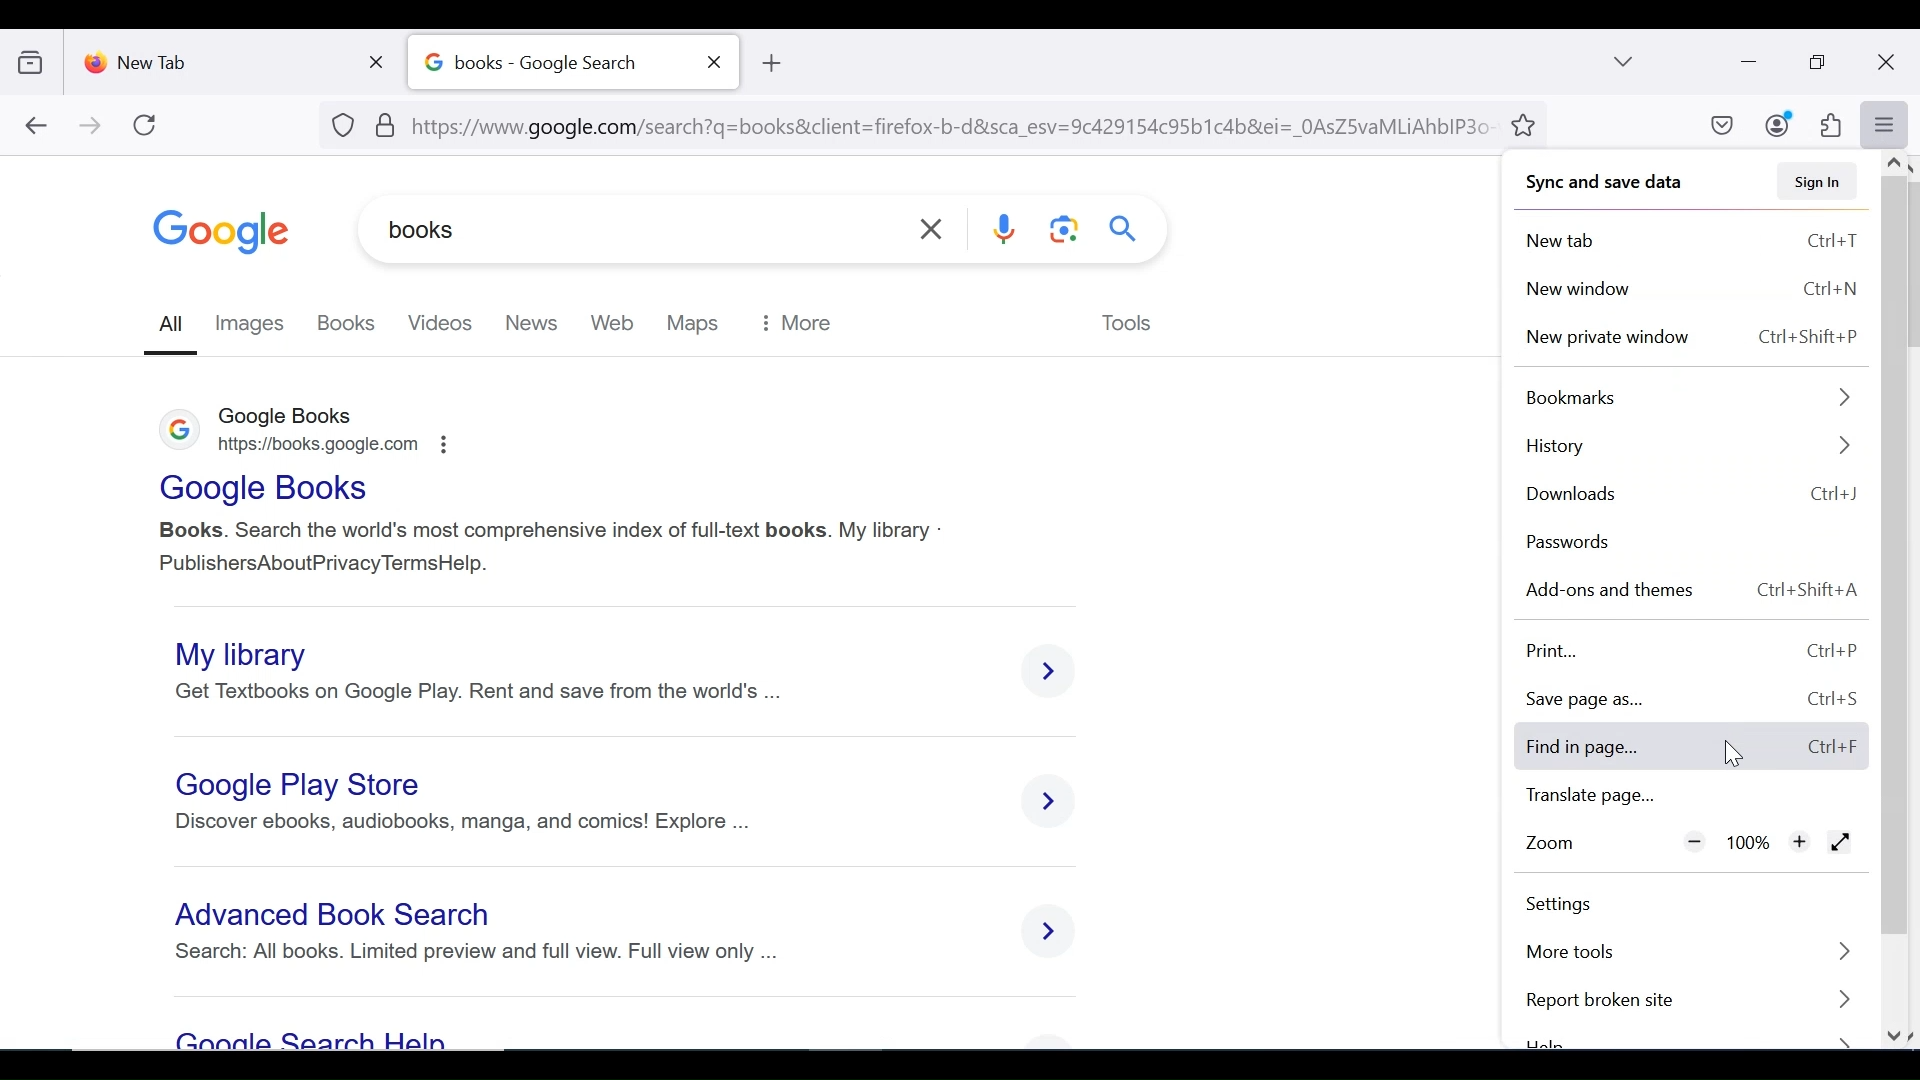  Describe the element at coordinates (267, 491) in the screenshot. I see `Google Books` at that location.